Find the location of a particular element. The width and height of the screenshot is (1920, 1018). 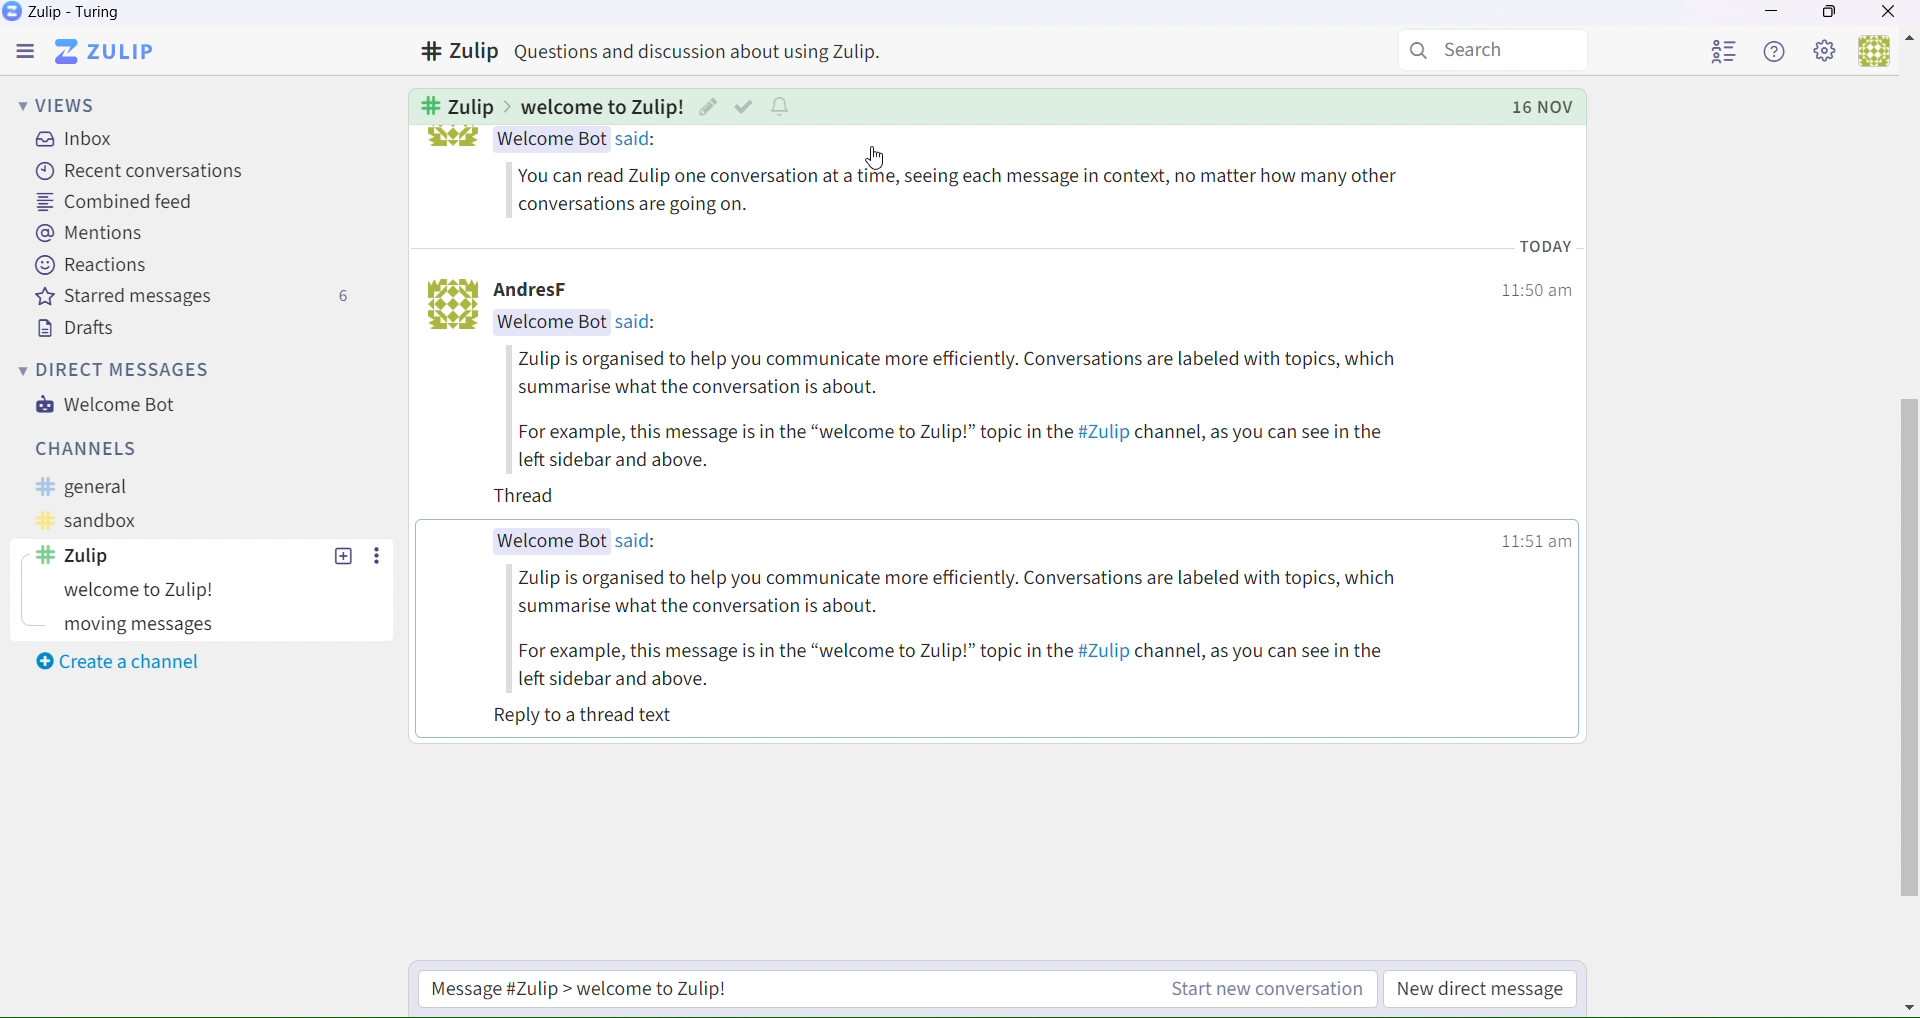

Welcome bot is located at coordinates (117, 409).